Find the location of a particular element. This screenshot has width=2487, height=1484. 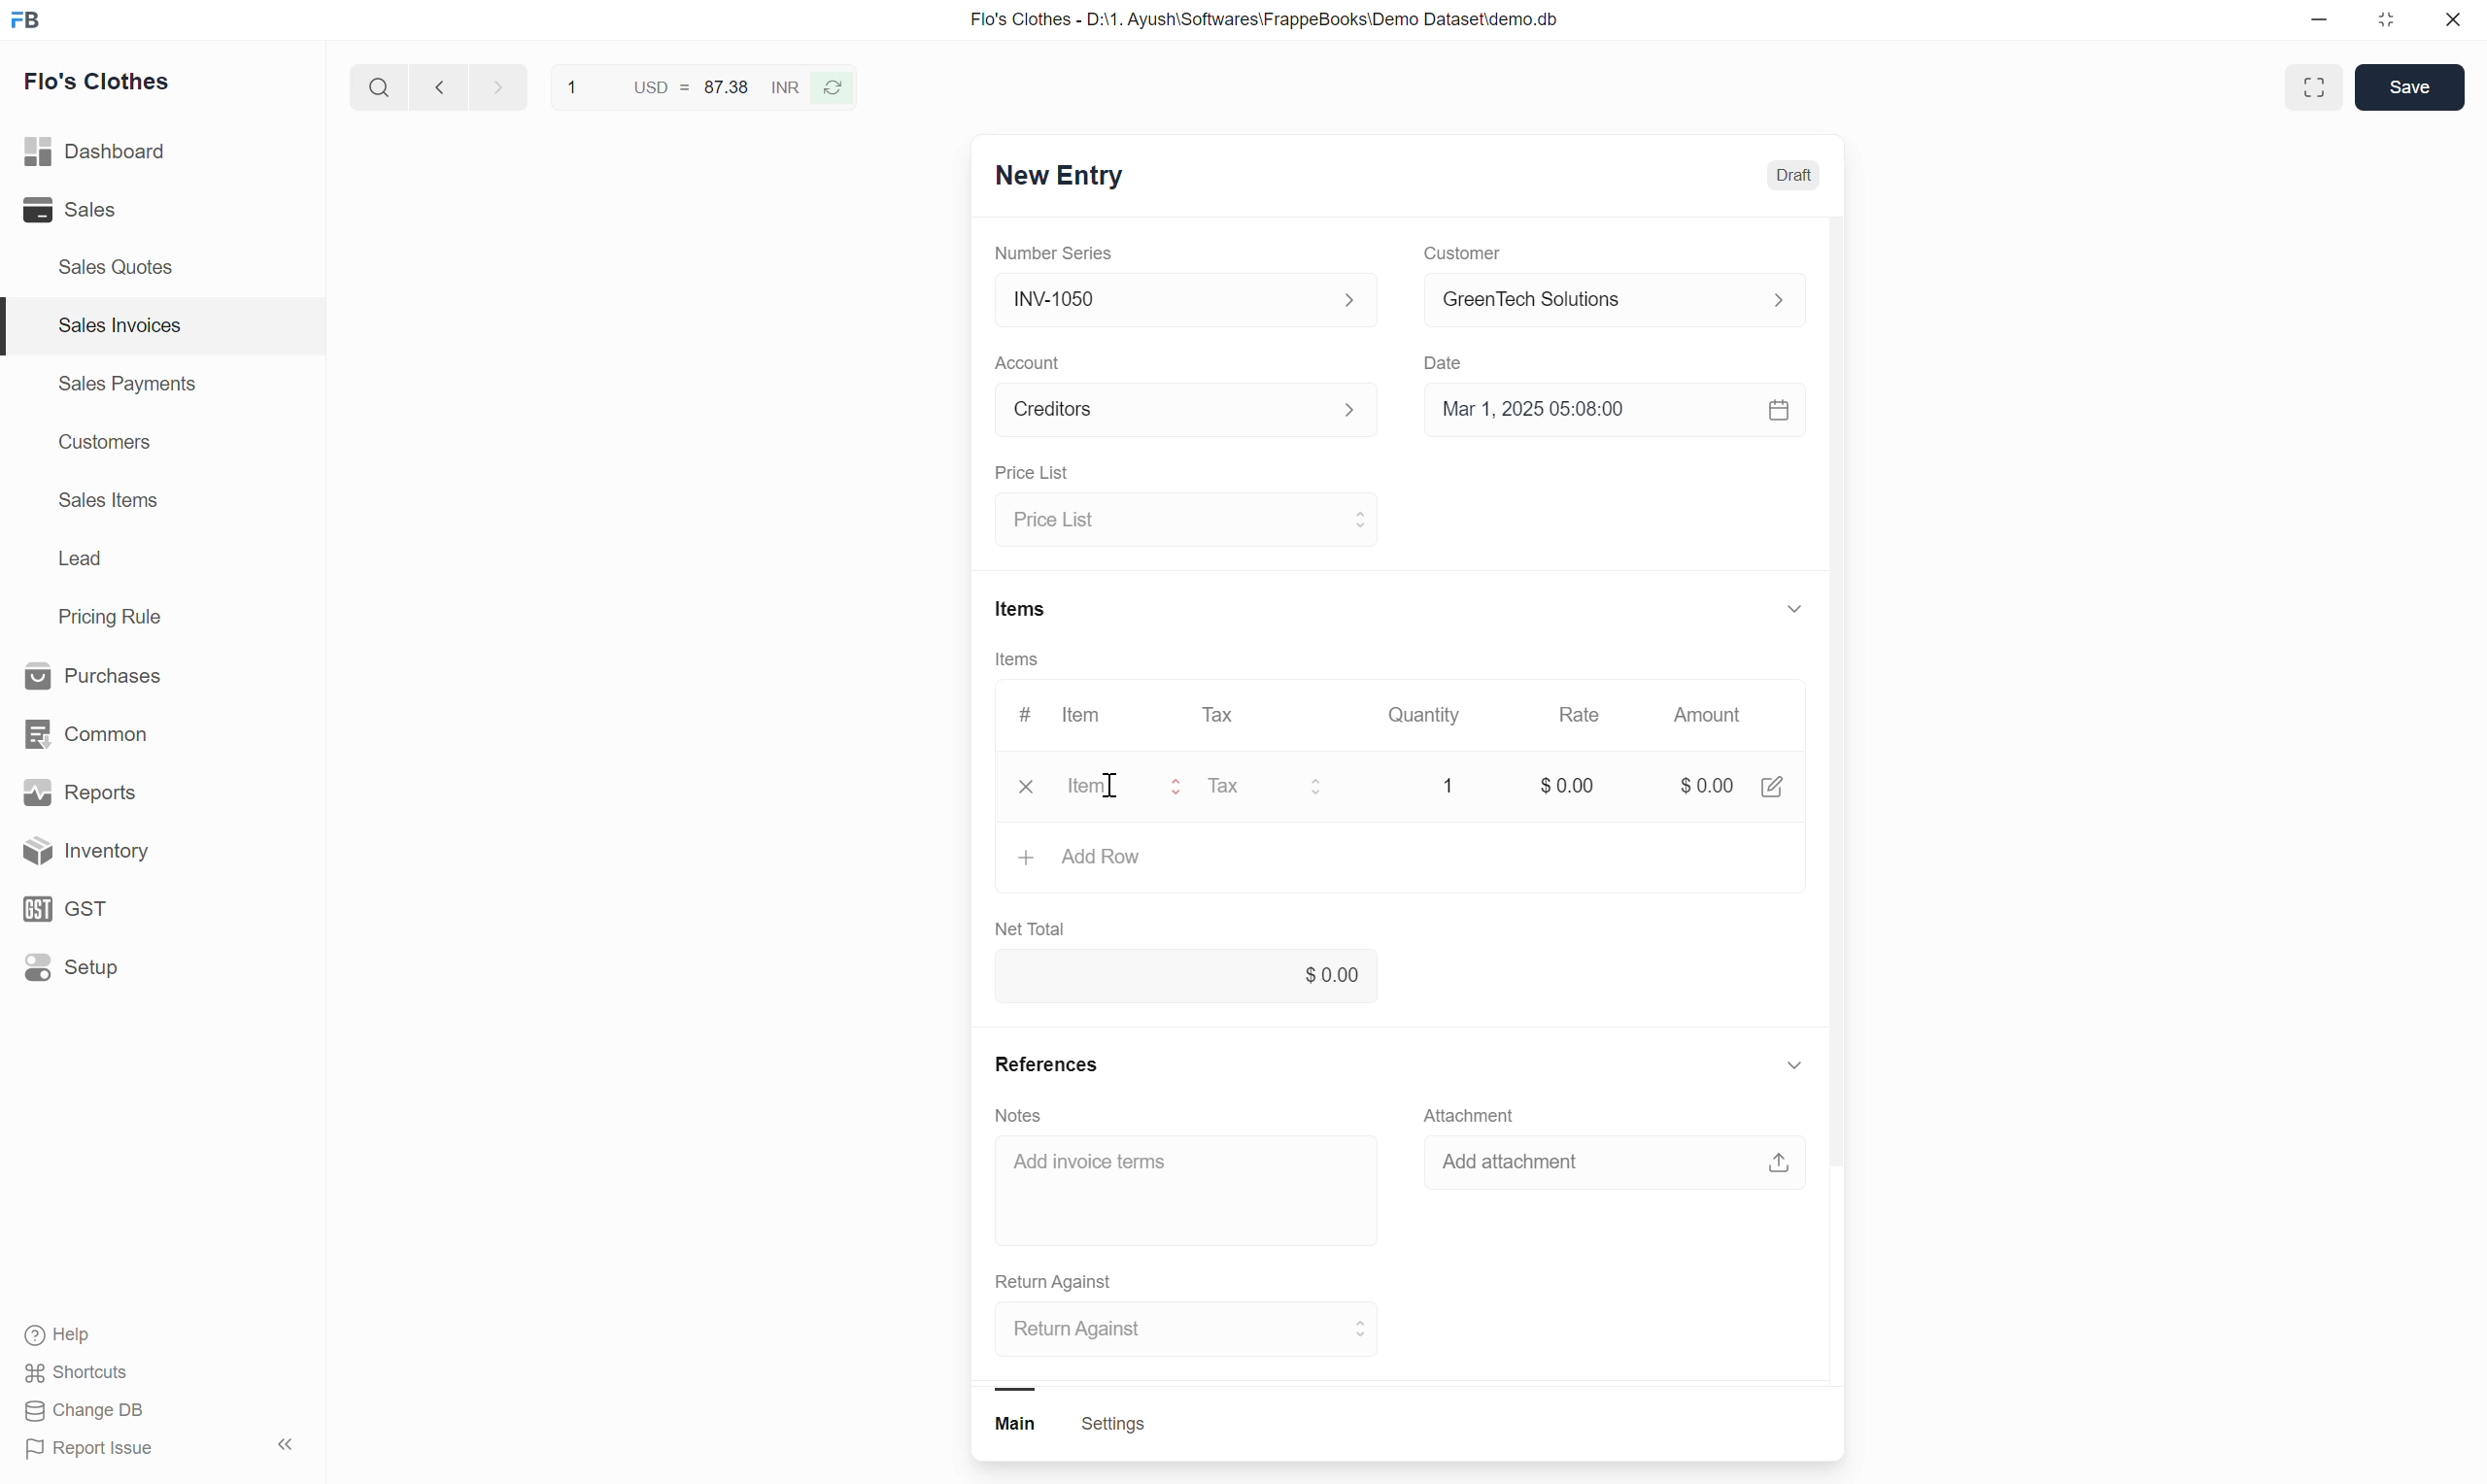

New Entry is located at coordinates (1075, 177).